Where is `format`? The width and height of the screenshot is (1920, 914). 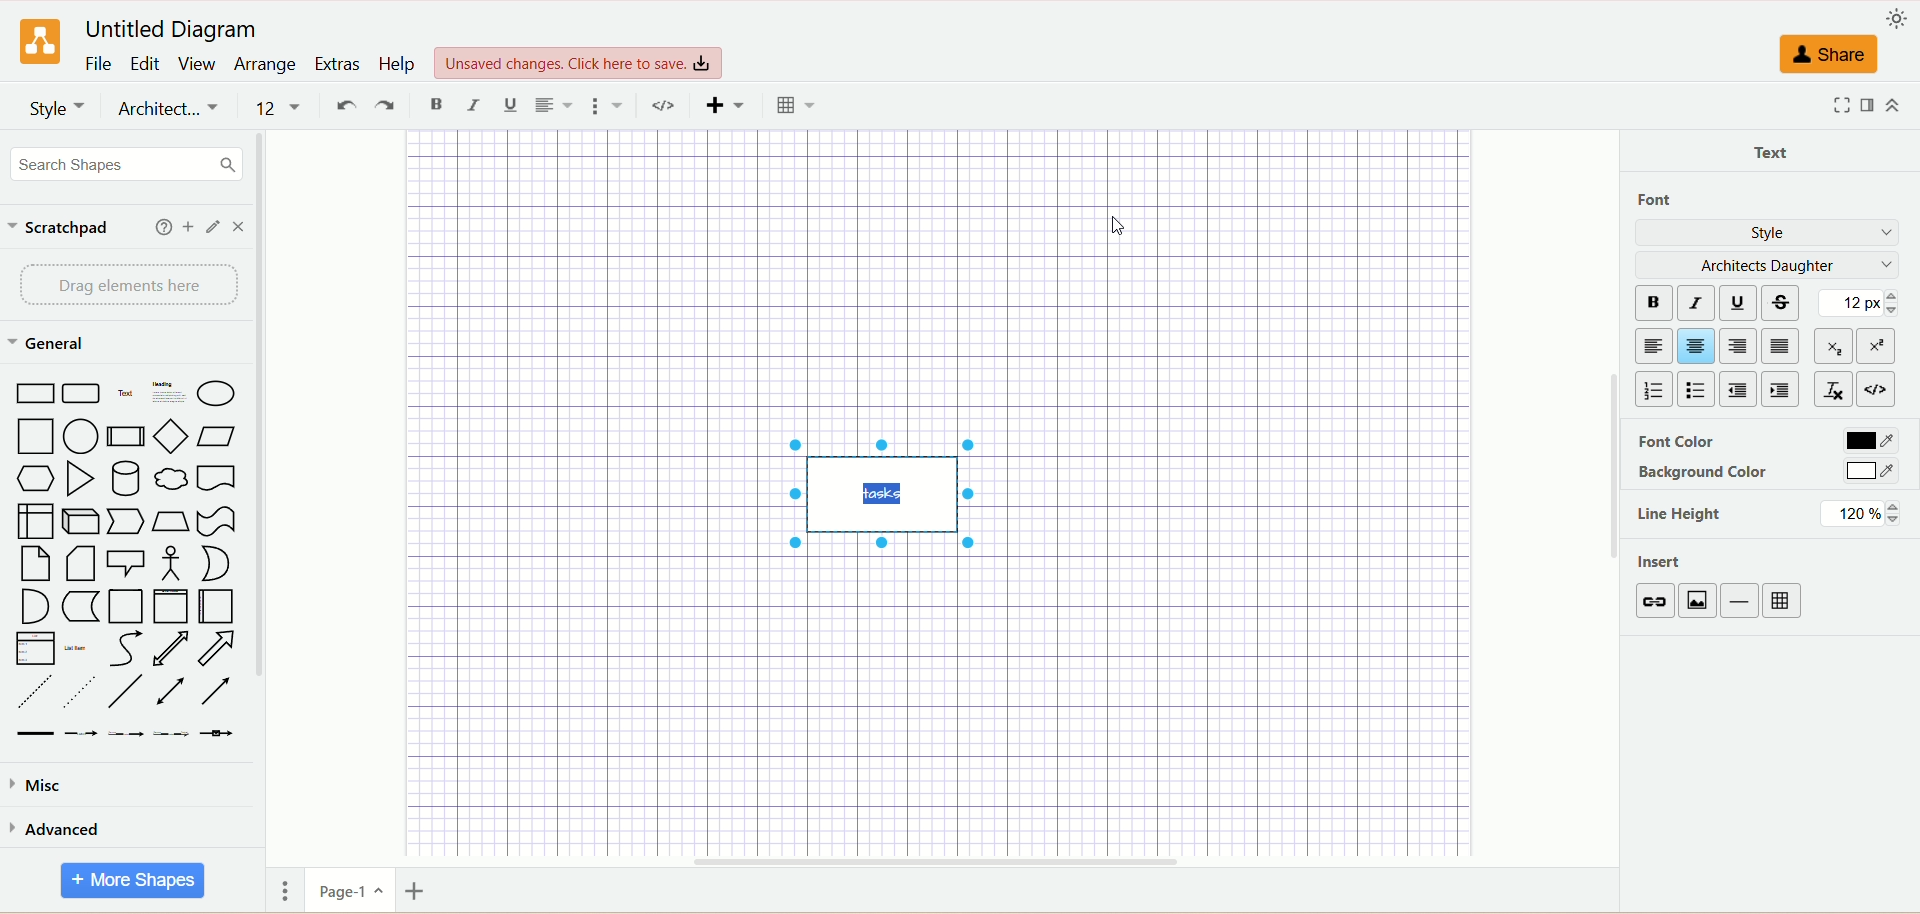 format is located at coordinates (1865, 105).